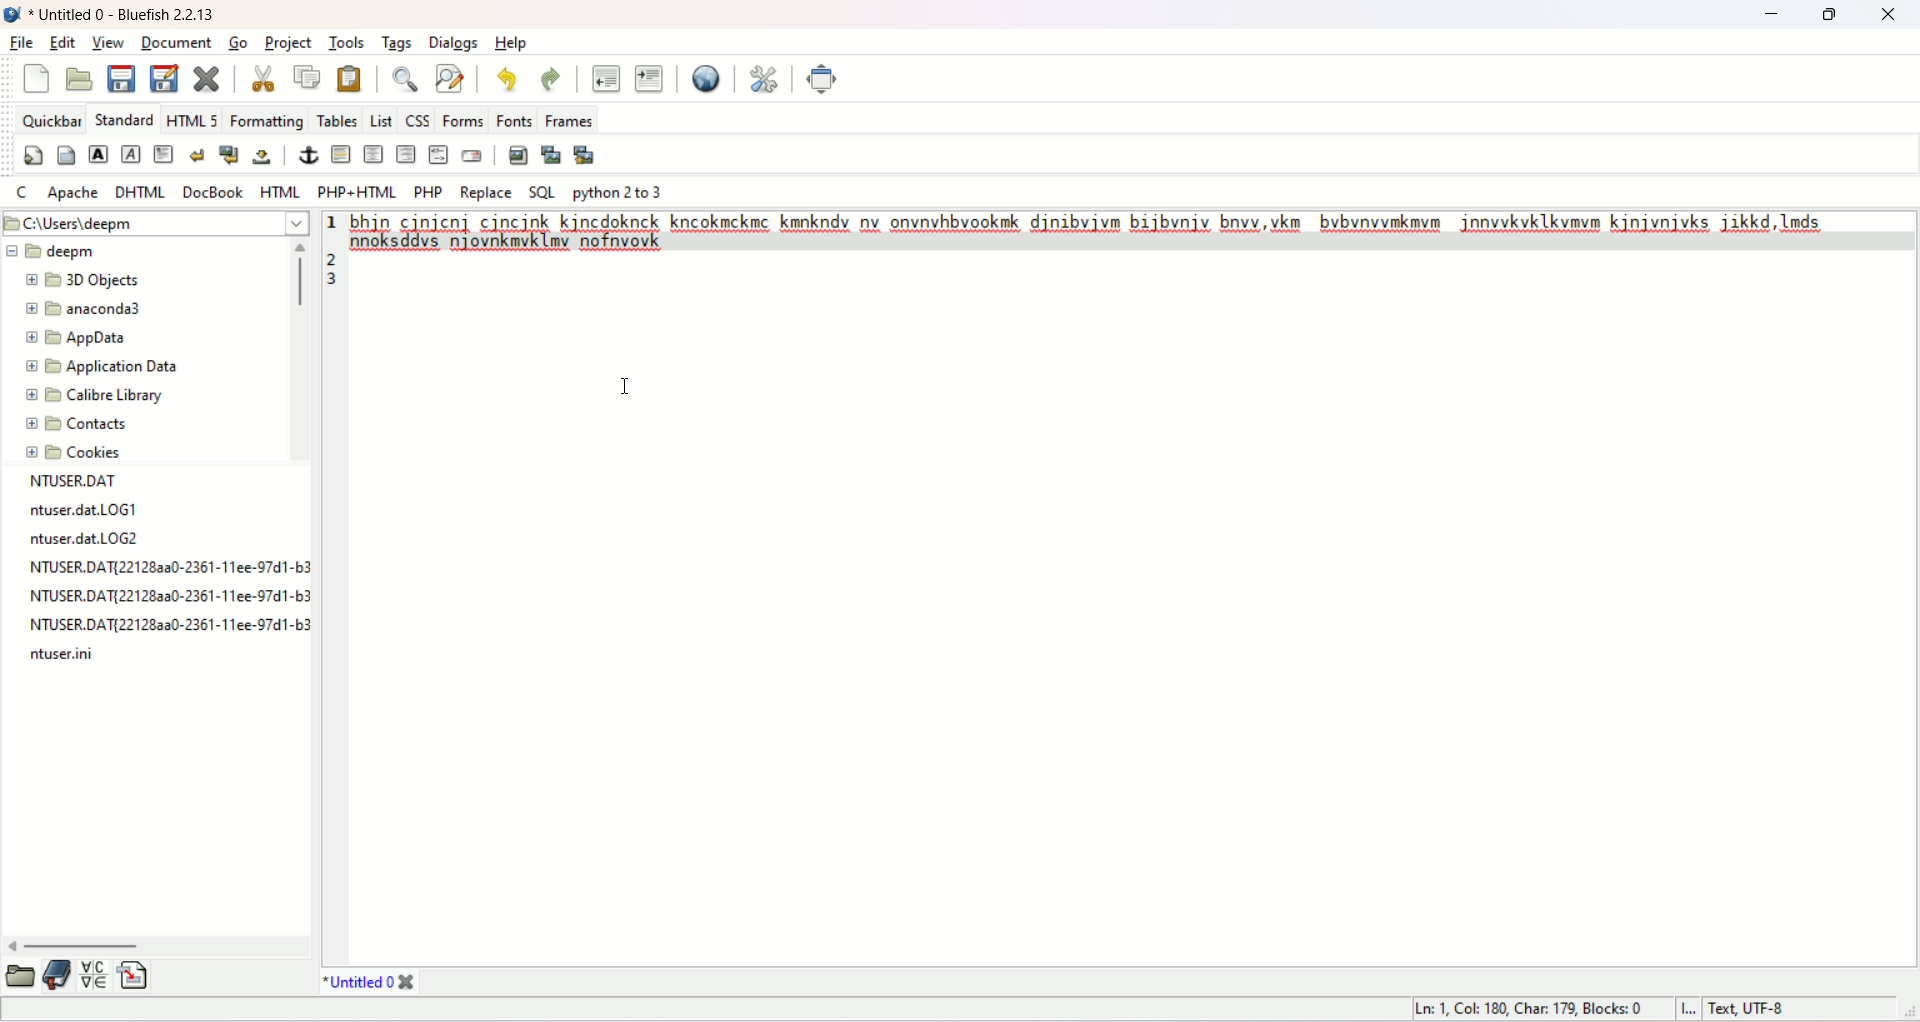 This screenshot has width=1920, height=1022. I want to click on quickbar, so click(52, 124).